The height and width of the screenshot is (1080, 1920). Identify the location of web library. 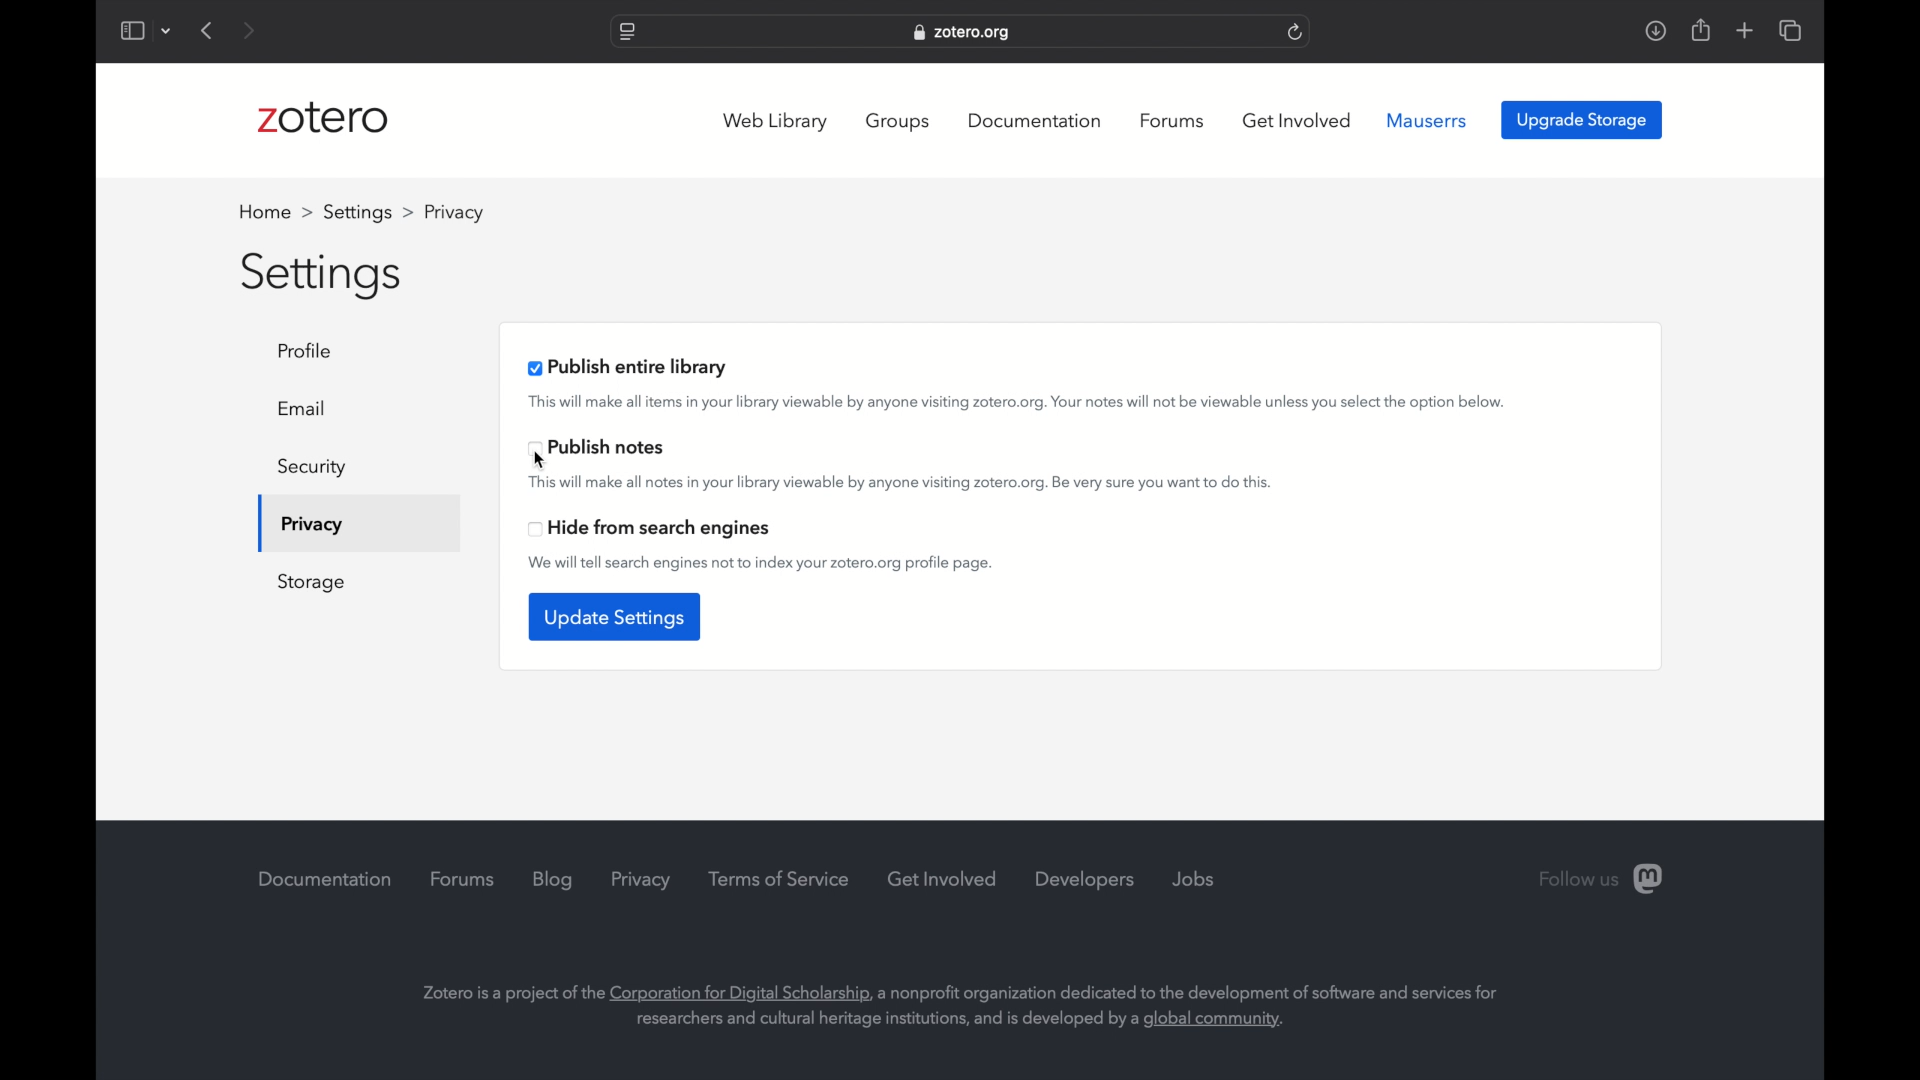
(774, 122).